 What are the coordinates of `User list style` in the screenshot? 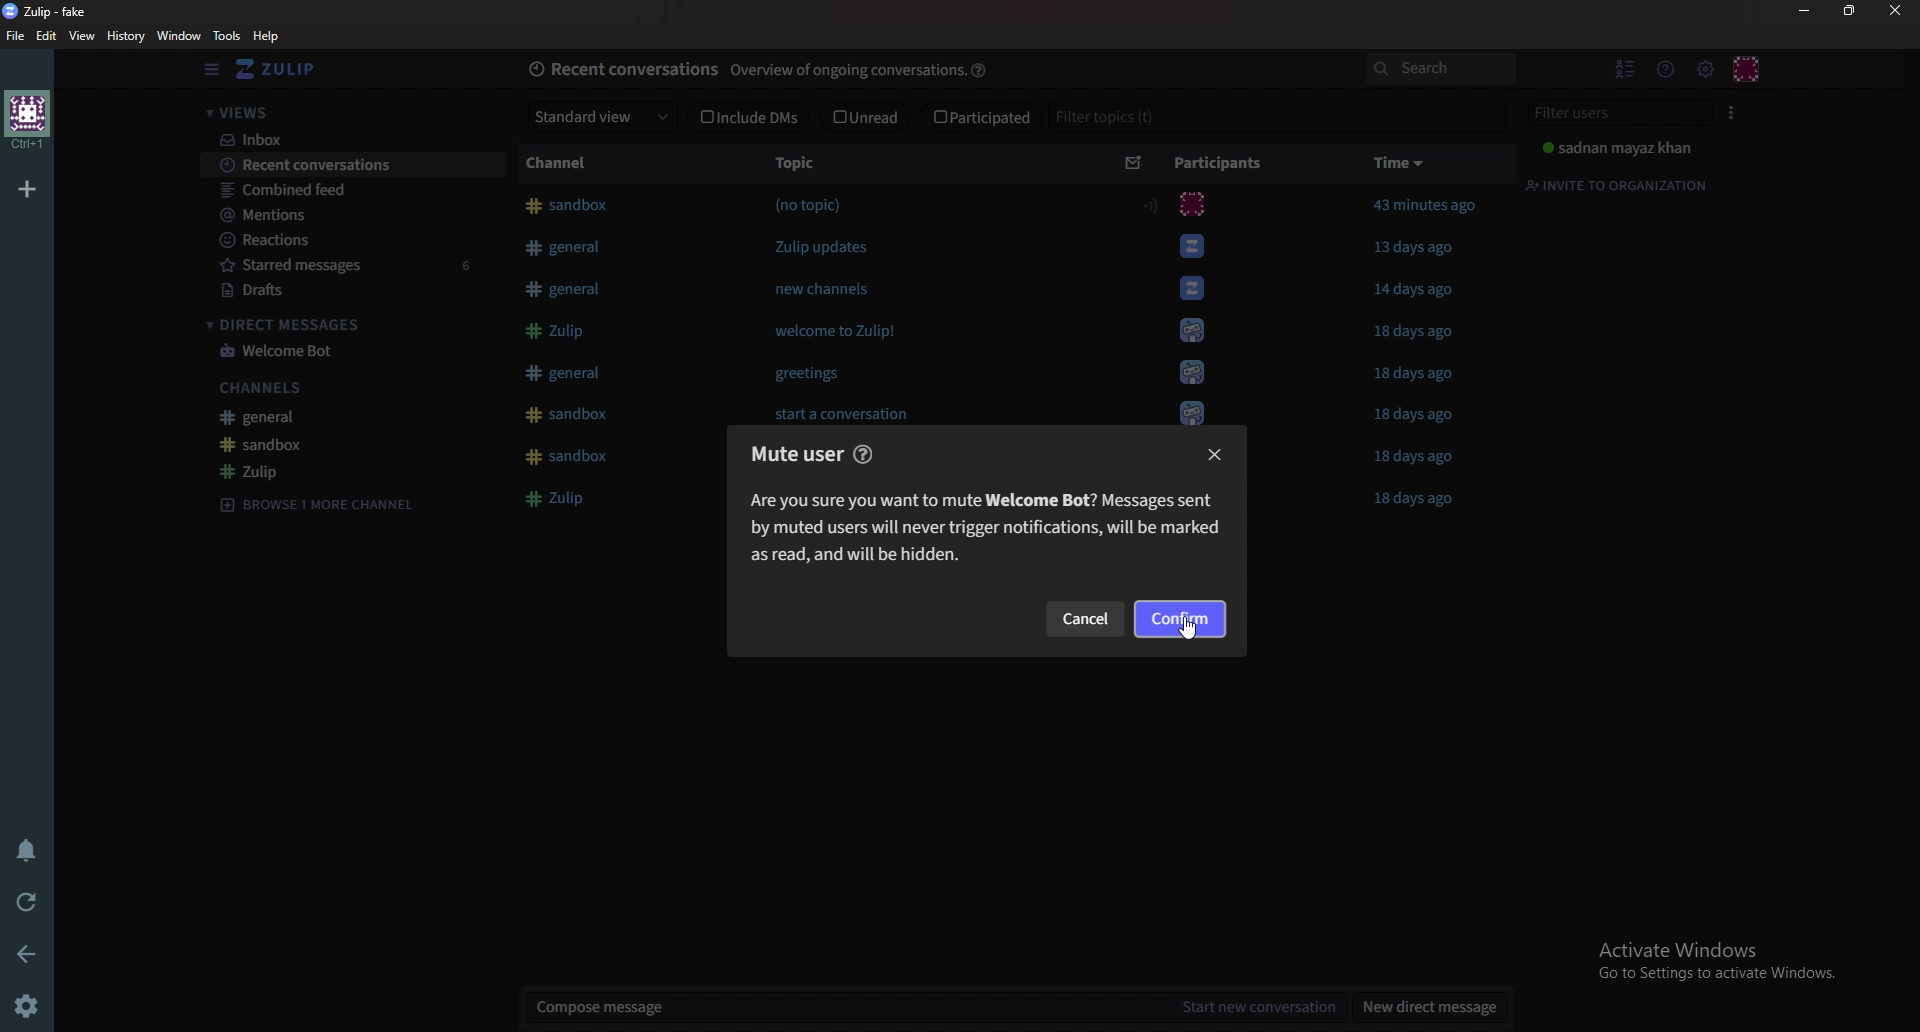 It's located at (1734, 112).